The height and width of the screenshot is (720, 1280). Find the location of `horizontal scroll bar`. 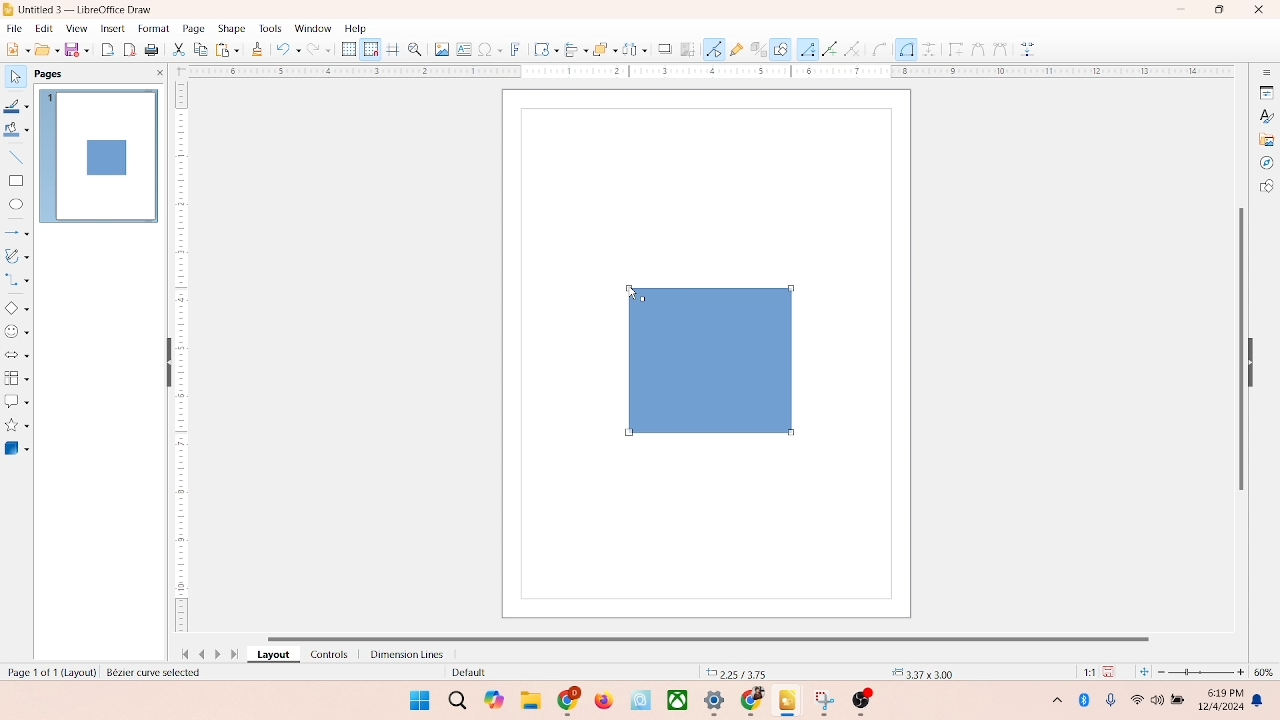

horizontal scroll bar is located at coordinates (724, 636).